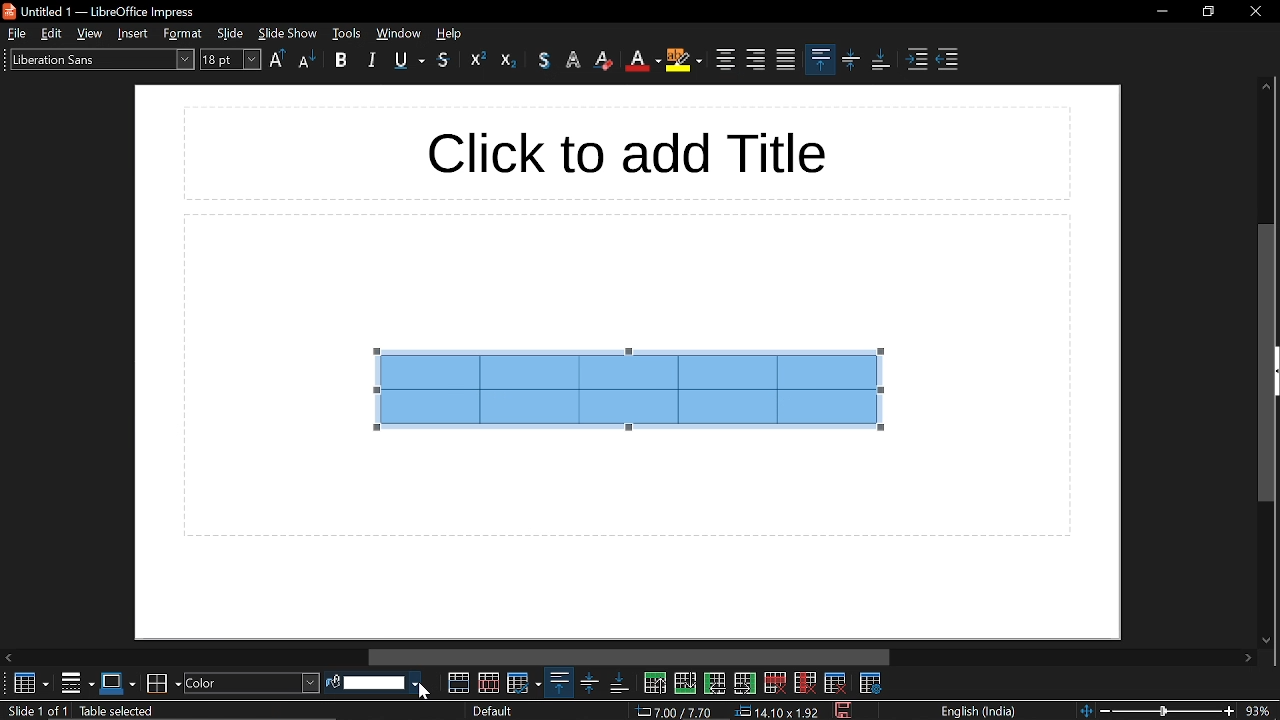 Image resolution: width=1280 pixels, height=720 pixels. I want to click on highlight, so click(574, 58).